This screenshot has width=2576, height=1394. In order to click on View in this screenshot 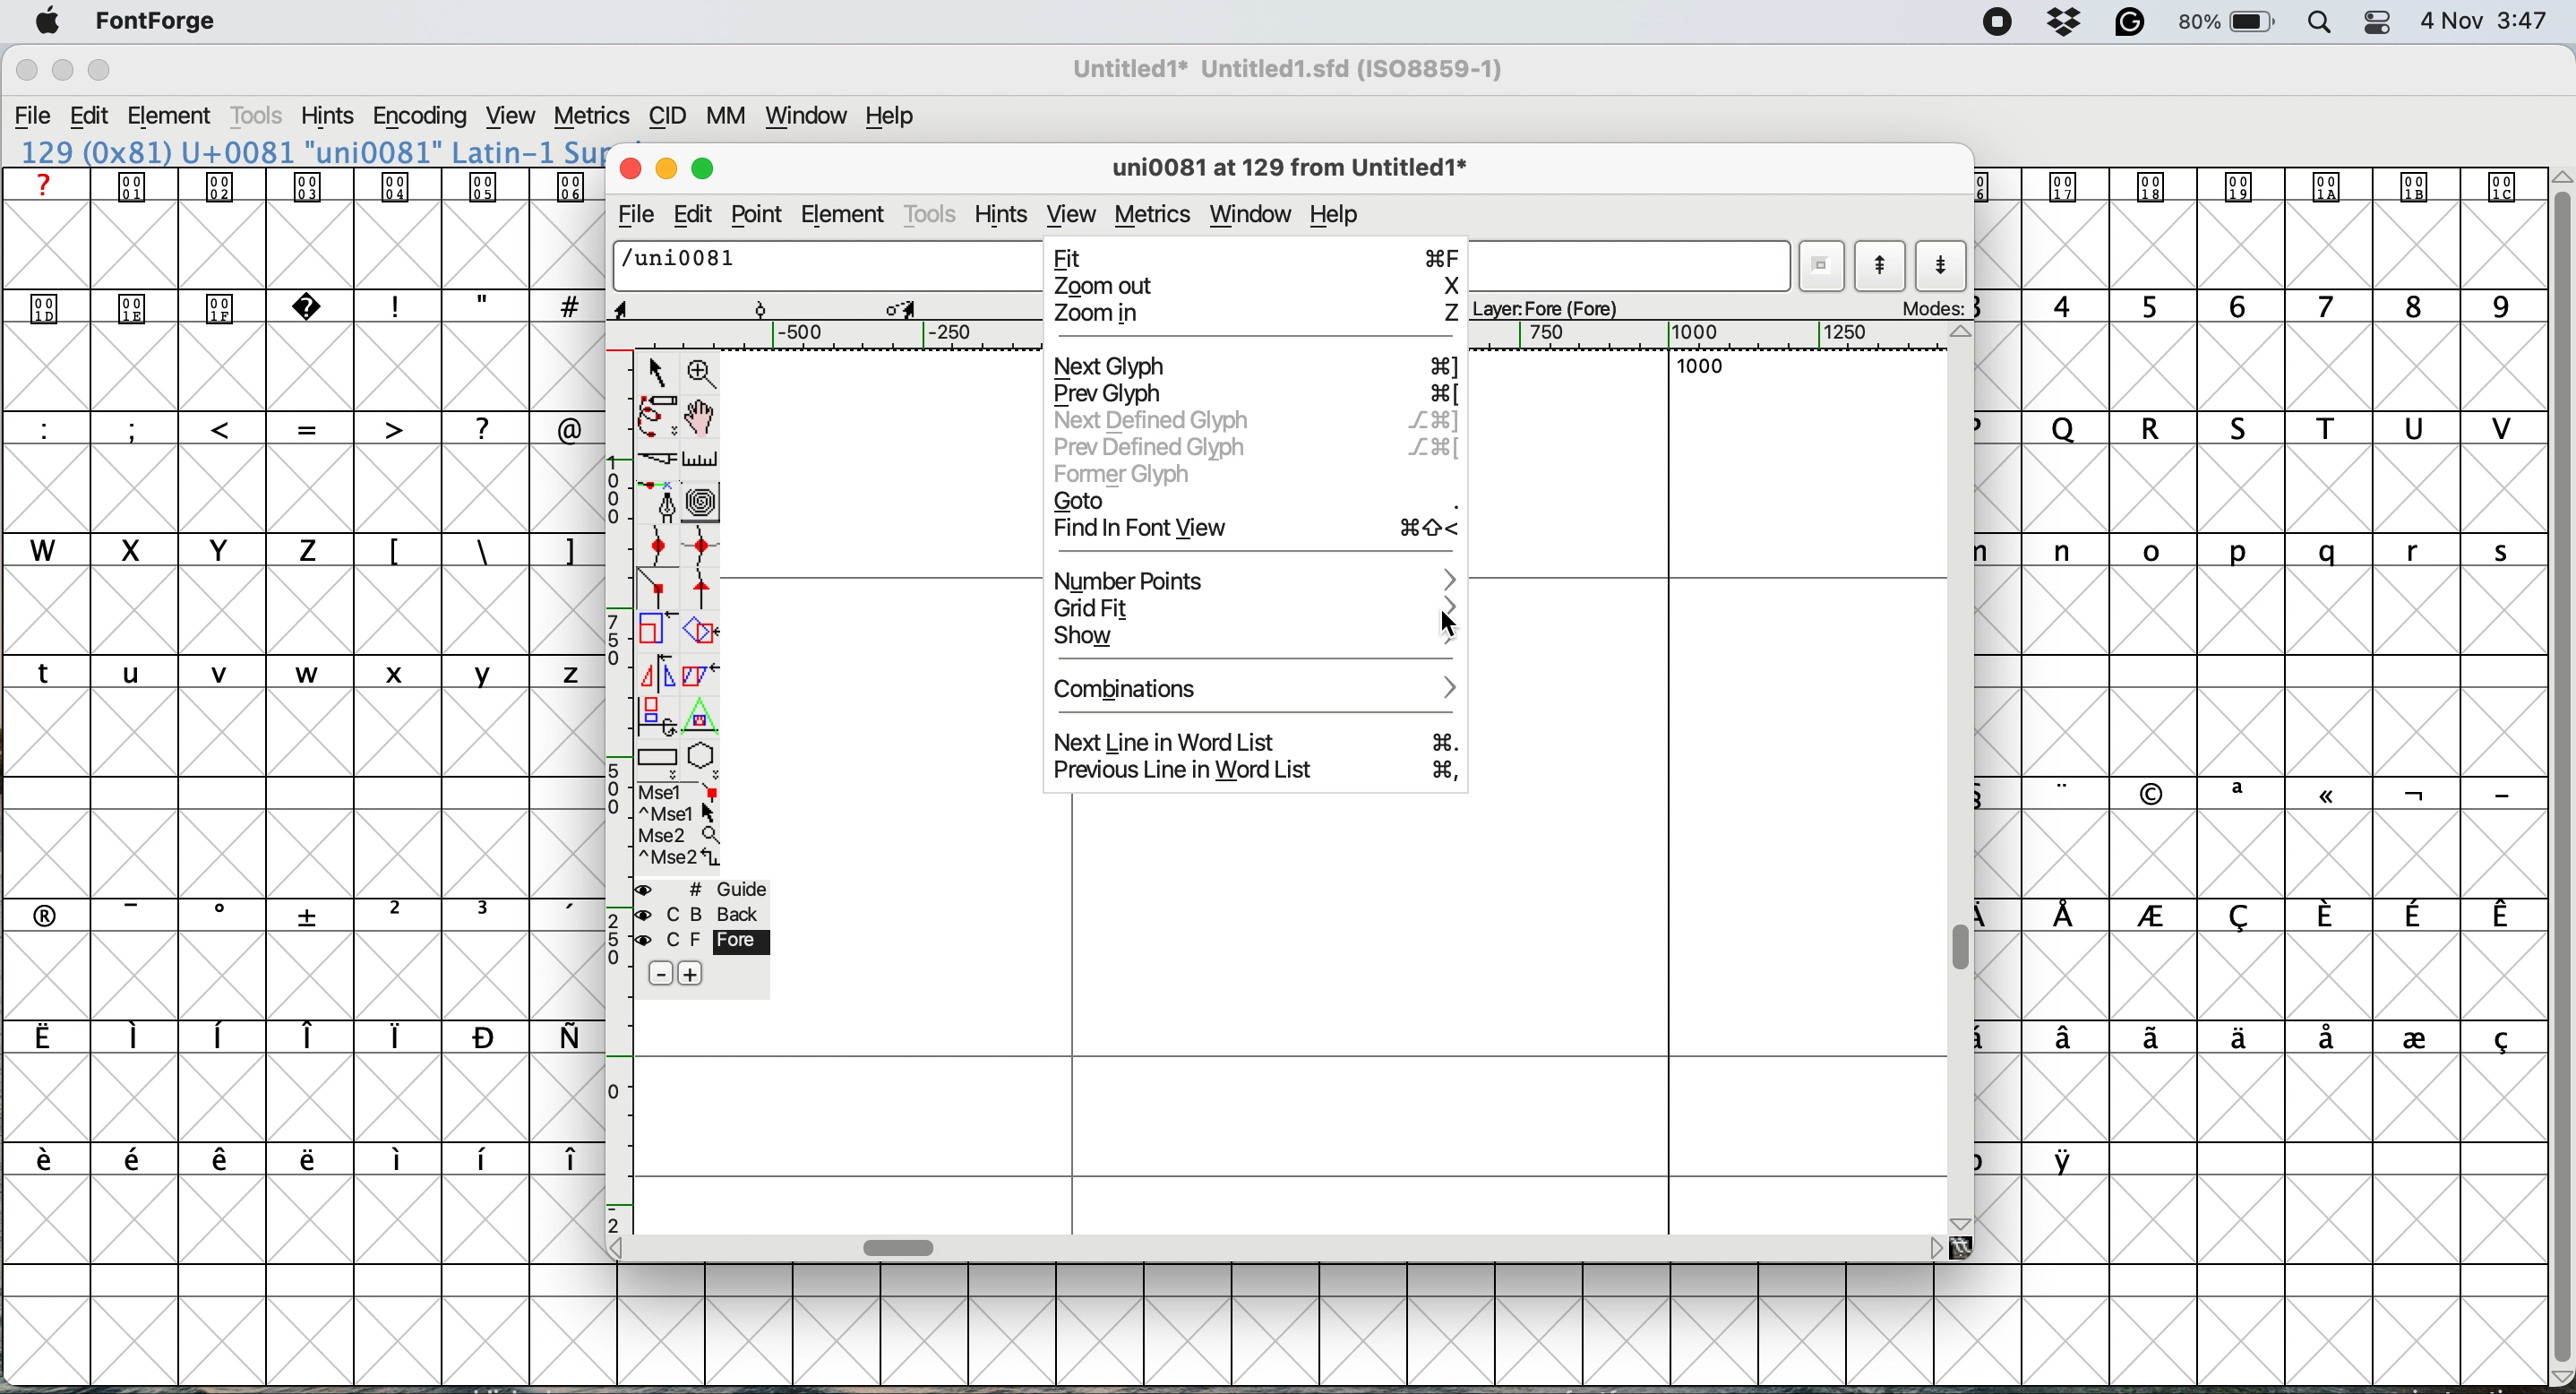, I will do `click(509, 117)`.